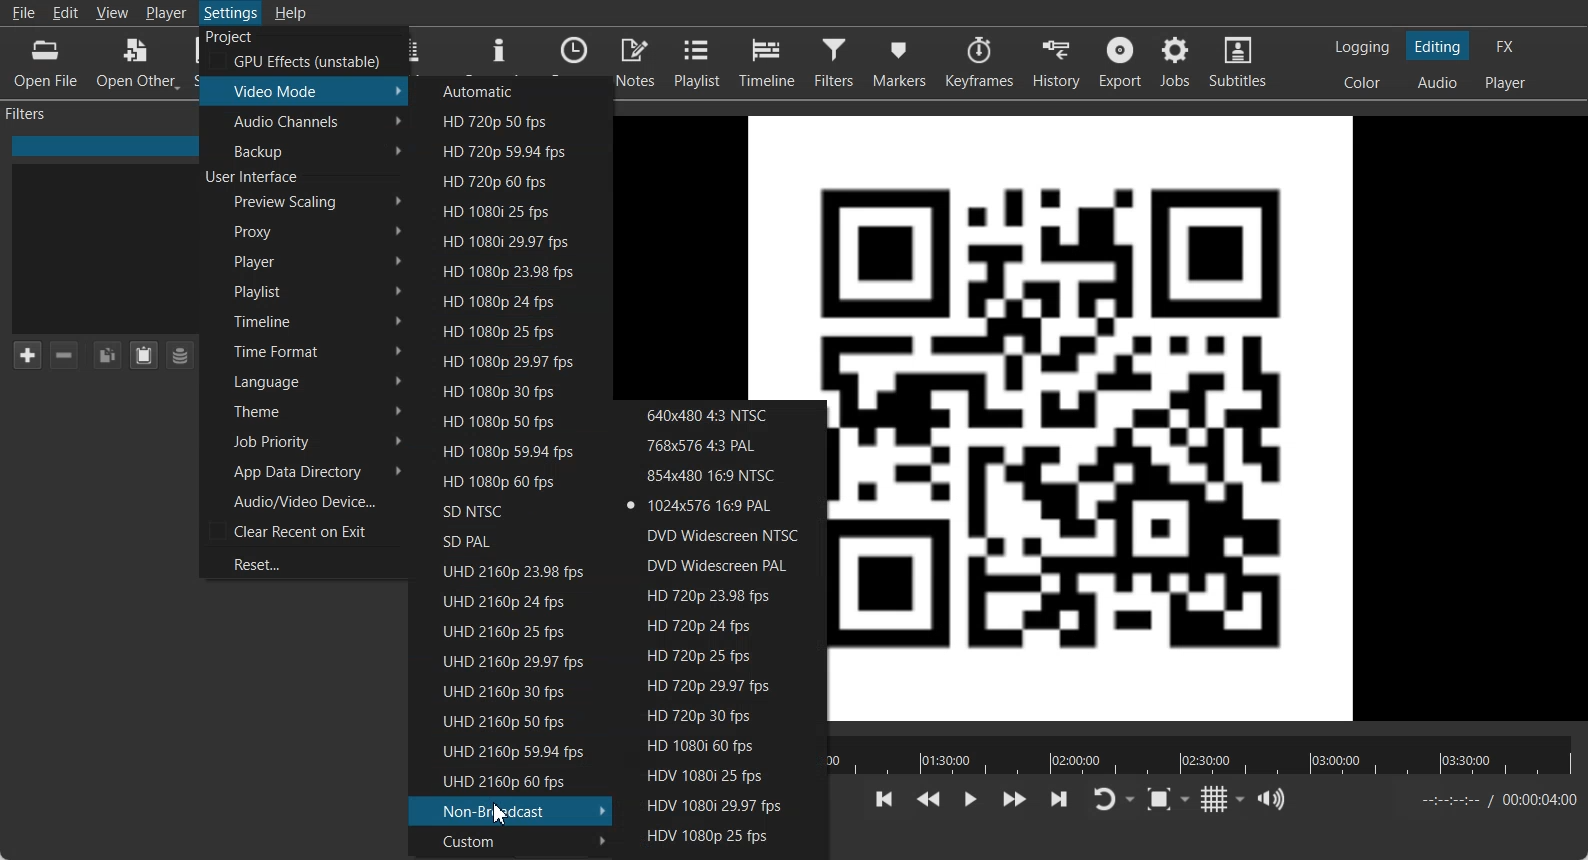 Image resolution: width=1588 pixels, height=860 pixels. I want to click on Keyframes, so click(978, 62).